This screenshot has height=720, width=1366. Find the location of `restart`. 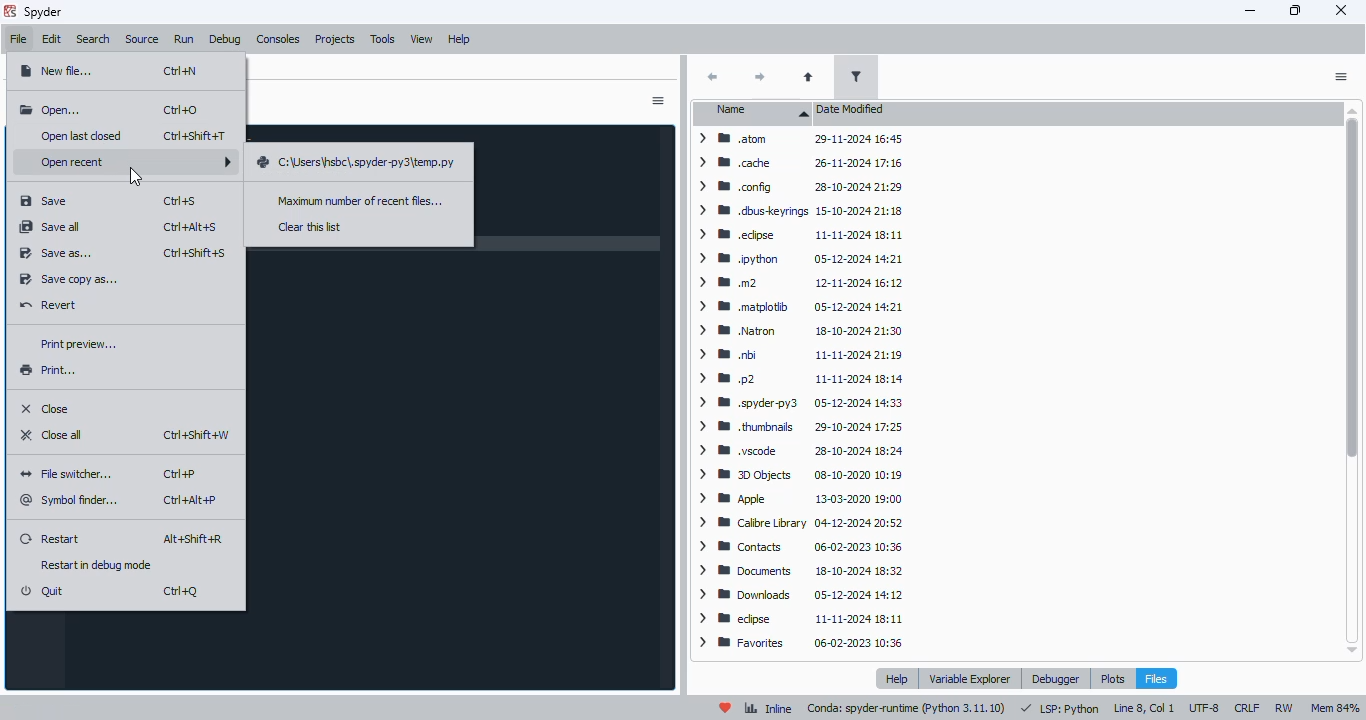

restart is located at coordinates (50, 537).